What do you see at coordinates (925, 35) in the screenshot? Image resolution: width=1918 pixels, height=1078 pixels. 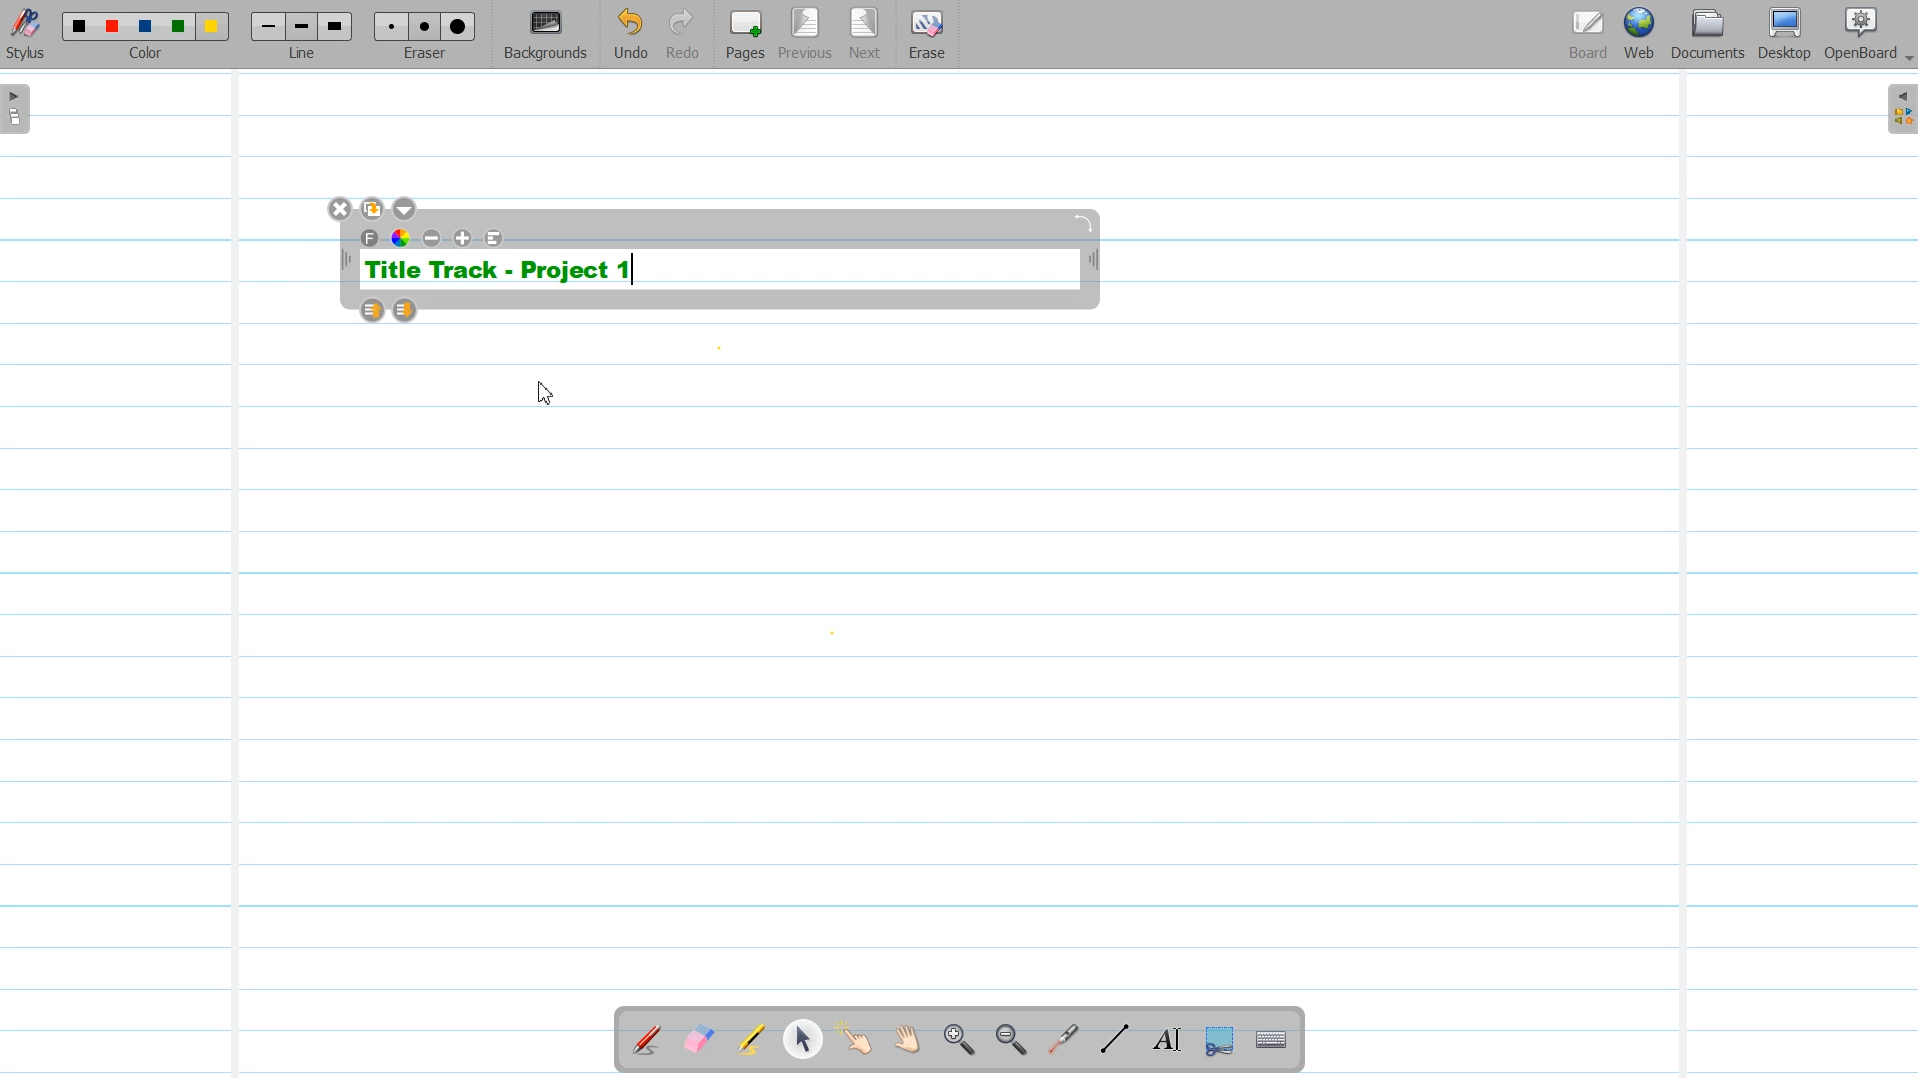 I see `Erase` at bounding box center [925, 35].